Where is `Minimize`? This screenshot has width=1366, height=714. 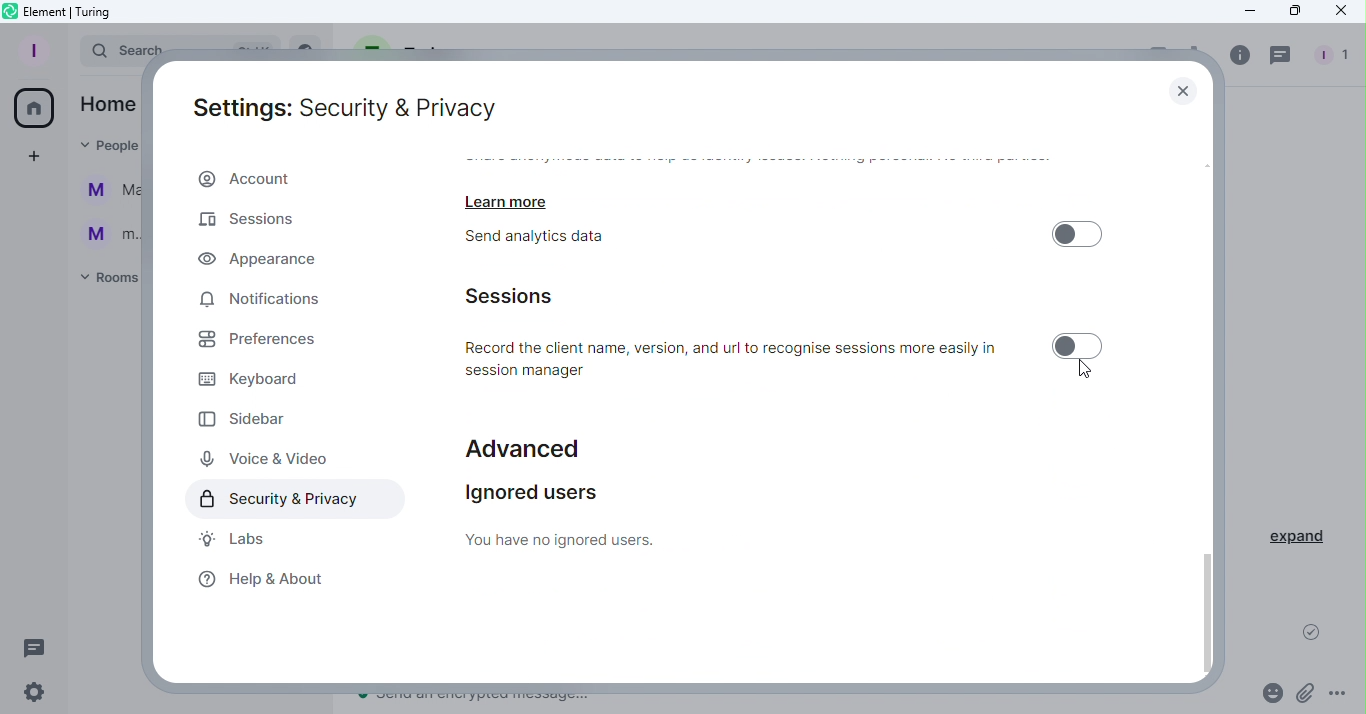
Minimize is located at coordinates (1244, 13).